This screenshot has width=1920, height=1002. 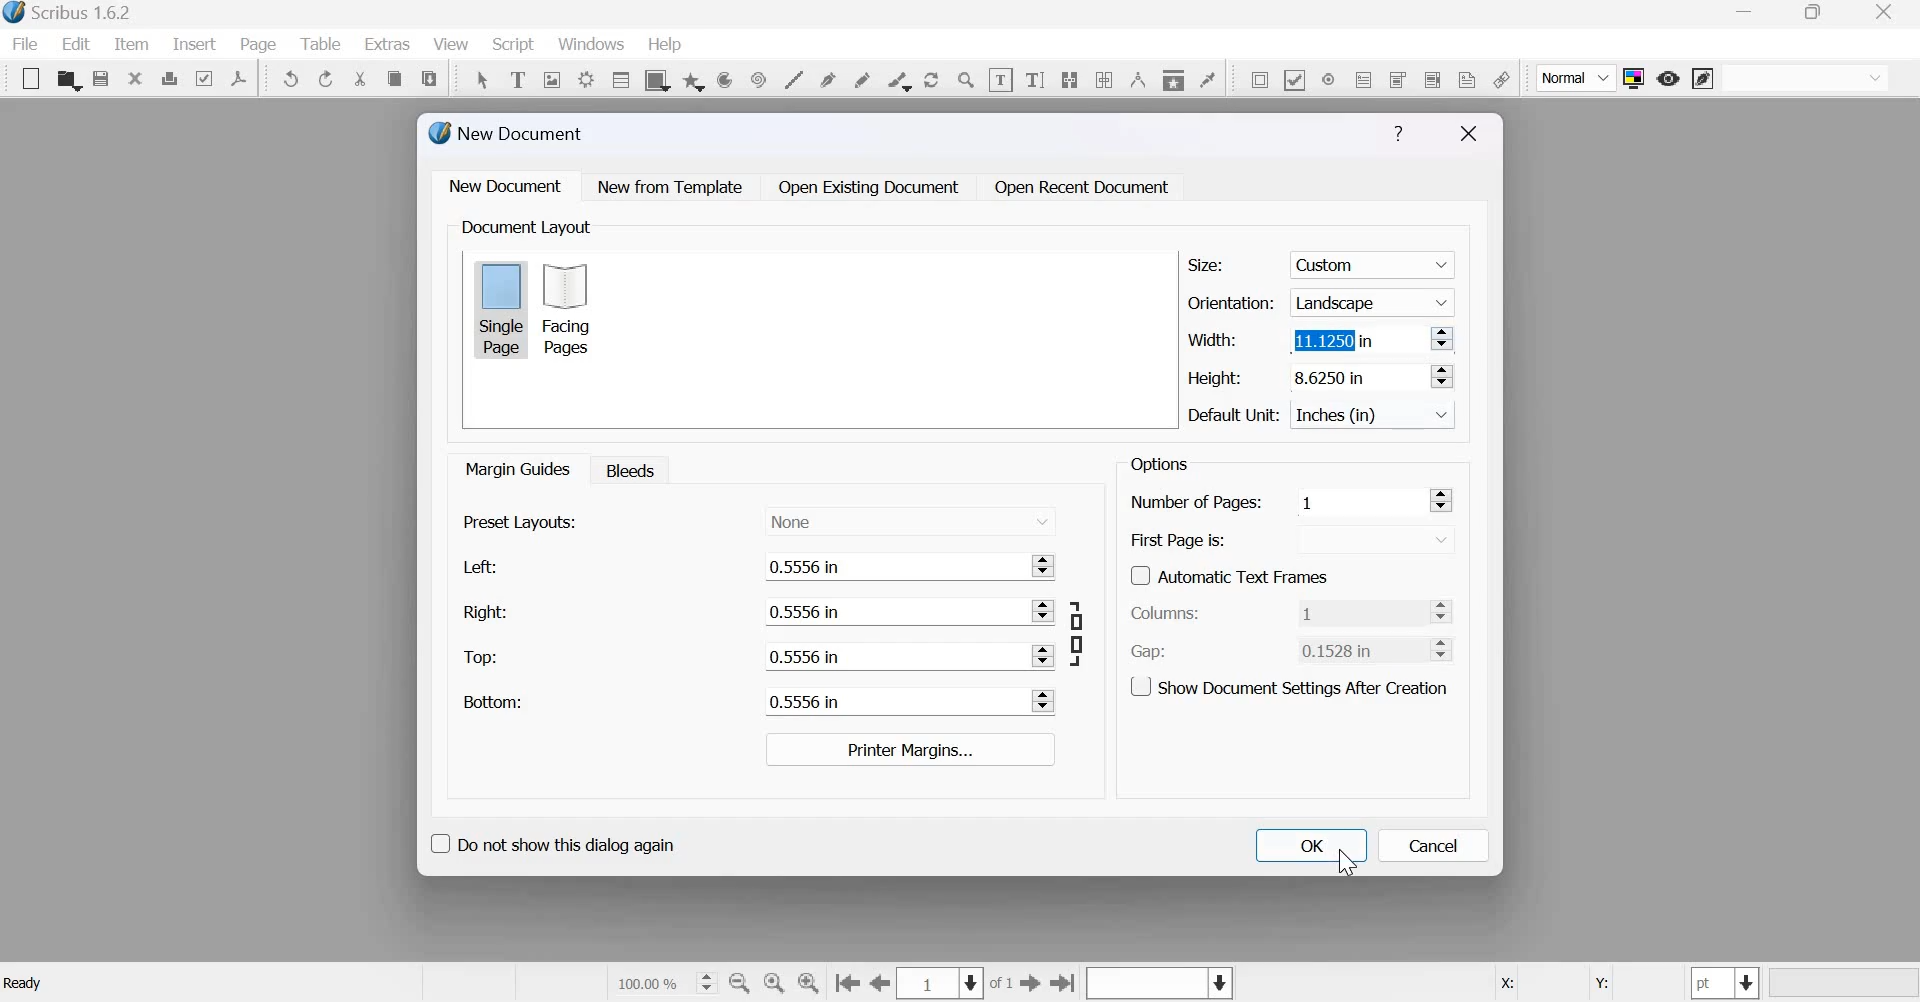 What do you see at coordinates (1467, 79) in the screenshot?
I see `Text Annotation` at bounding box center [1467, 79].